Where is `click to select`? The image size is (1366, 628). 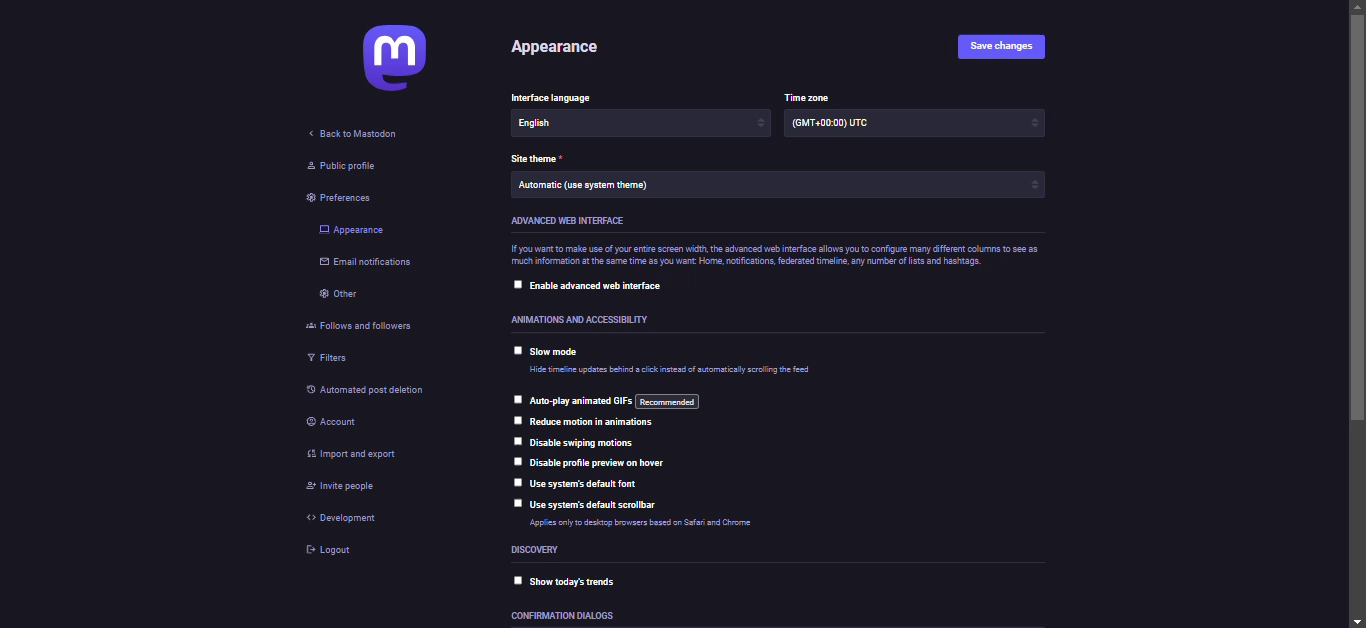 click to select is located at coordinates (515, 397).